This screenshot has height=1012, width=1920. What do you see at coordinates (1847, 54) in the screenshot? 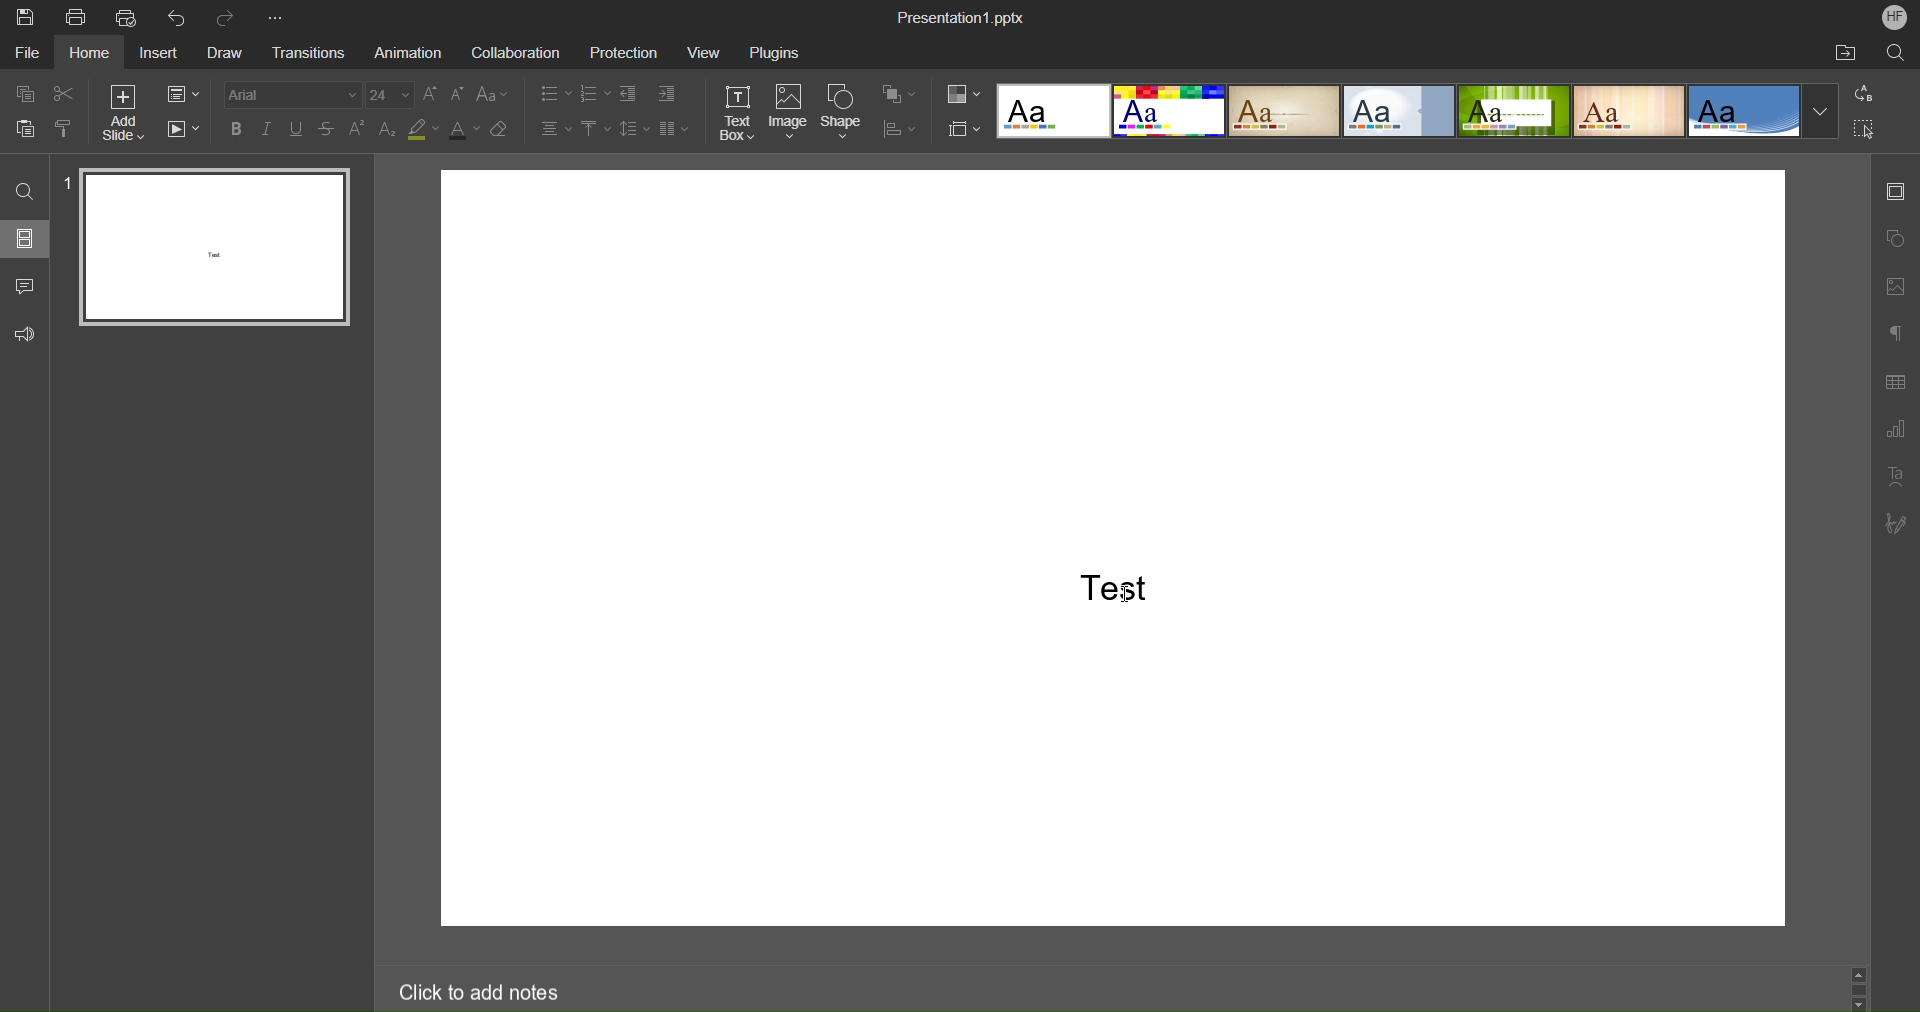
I see `Open Folder` at bounding box center [1847, 54].